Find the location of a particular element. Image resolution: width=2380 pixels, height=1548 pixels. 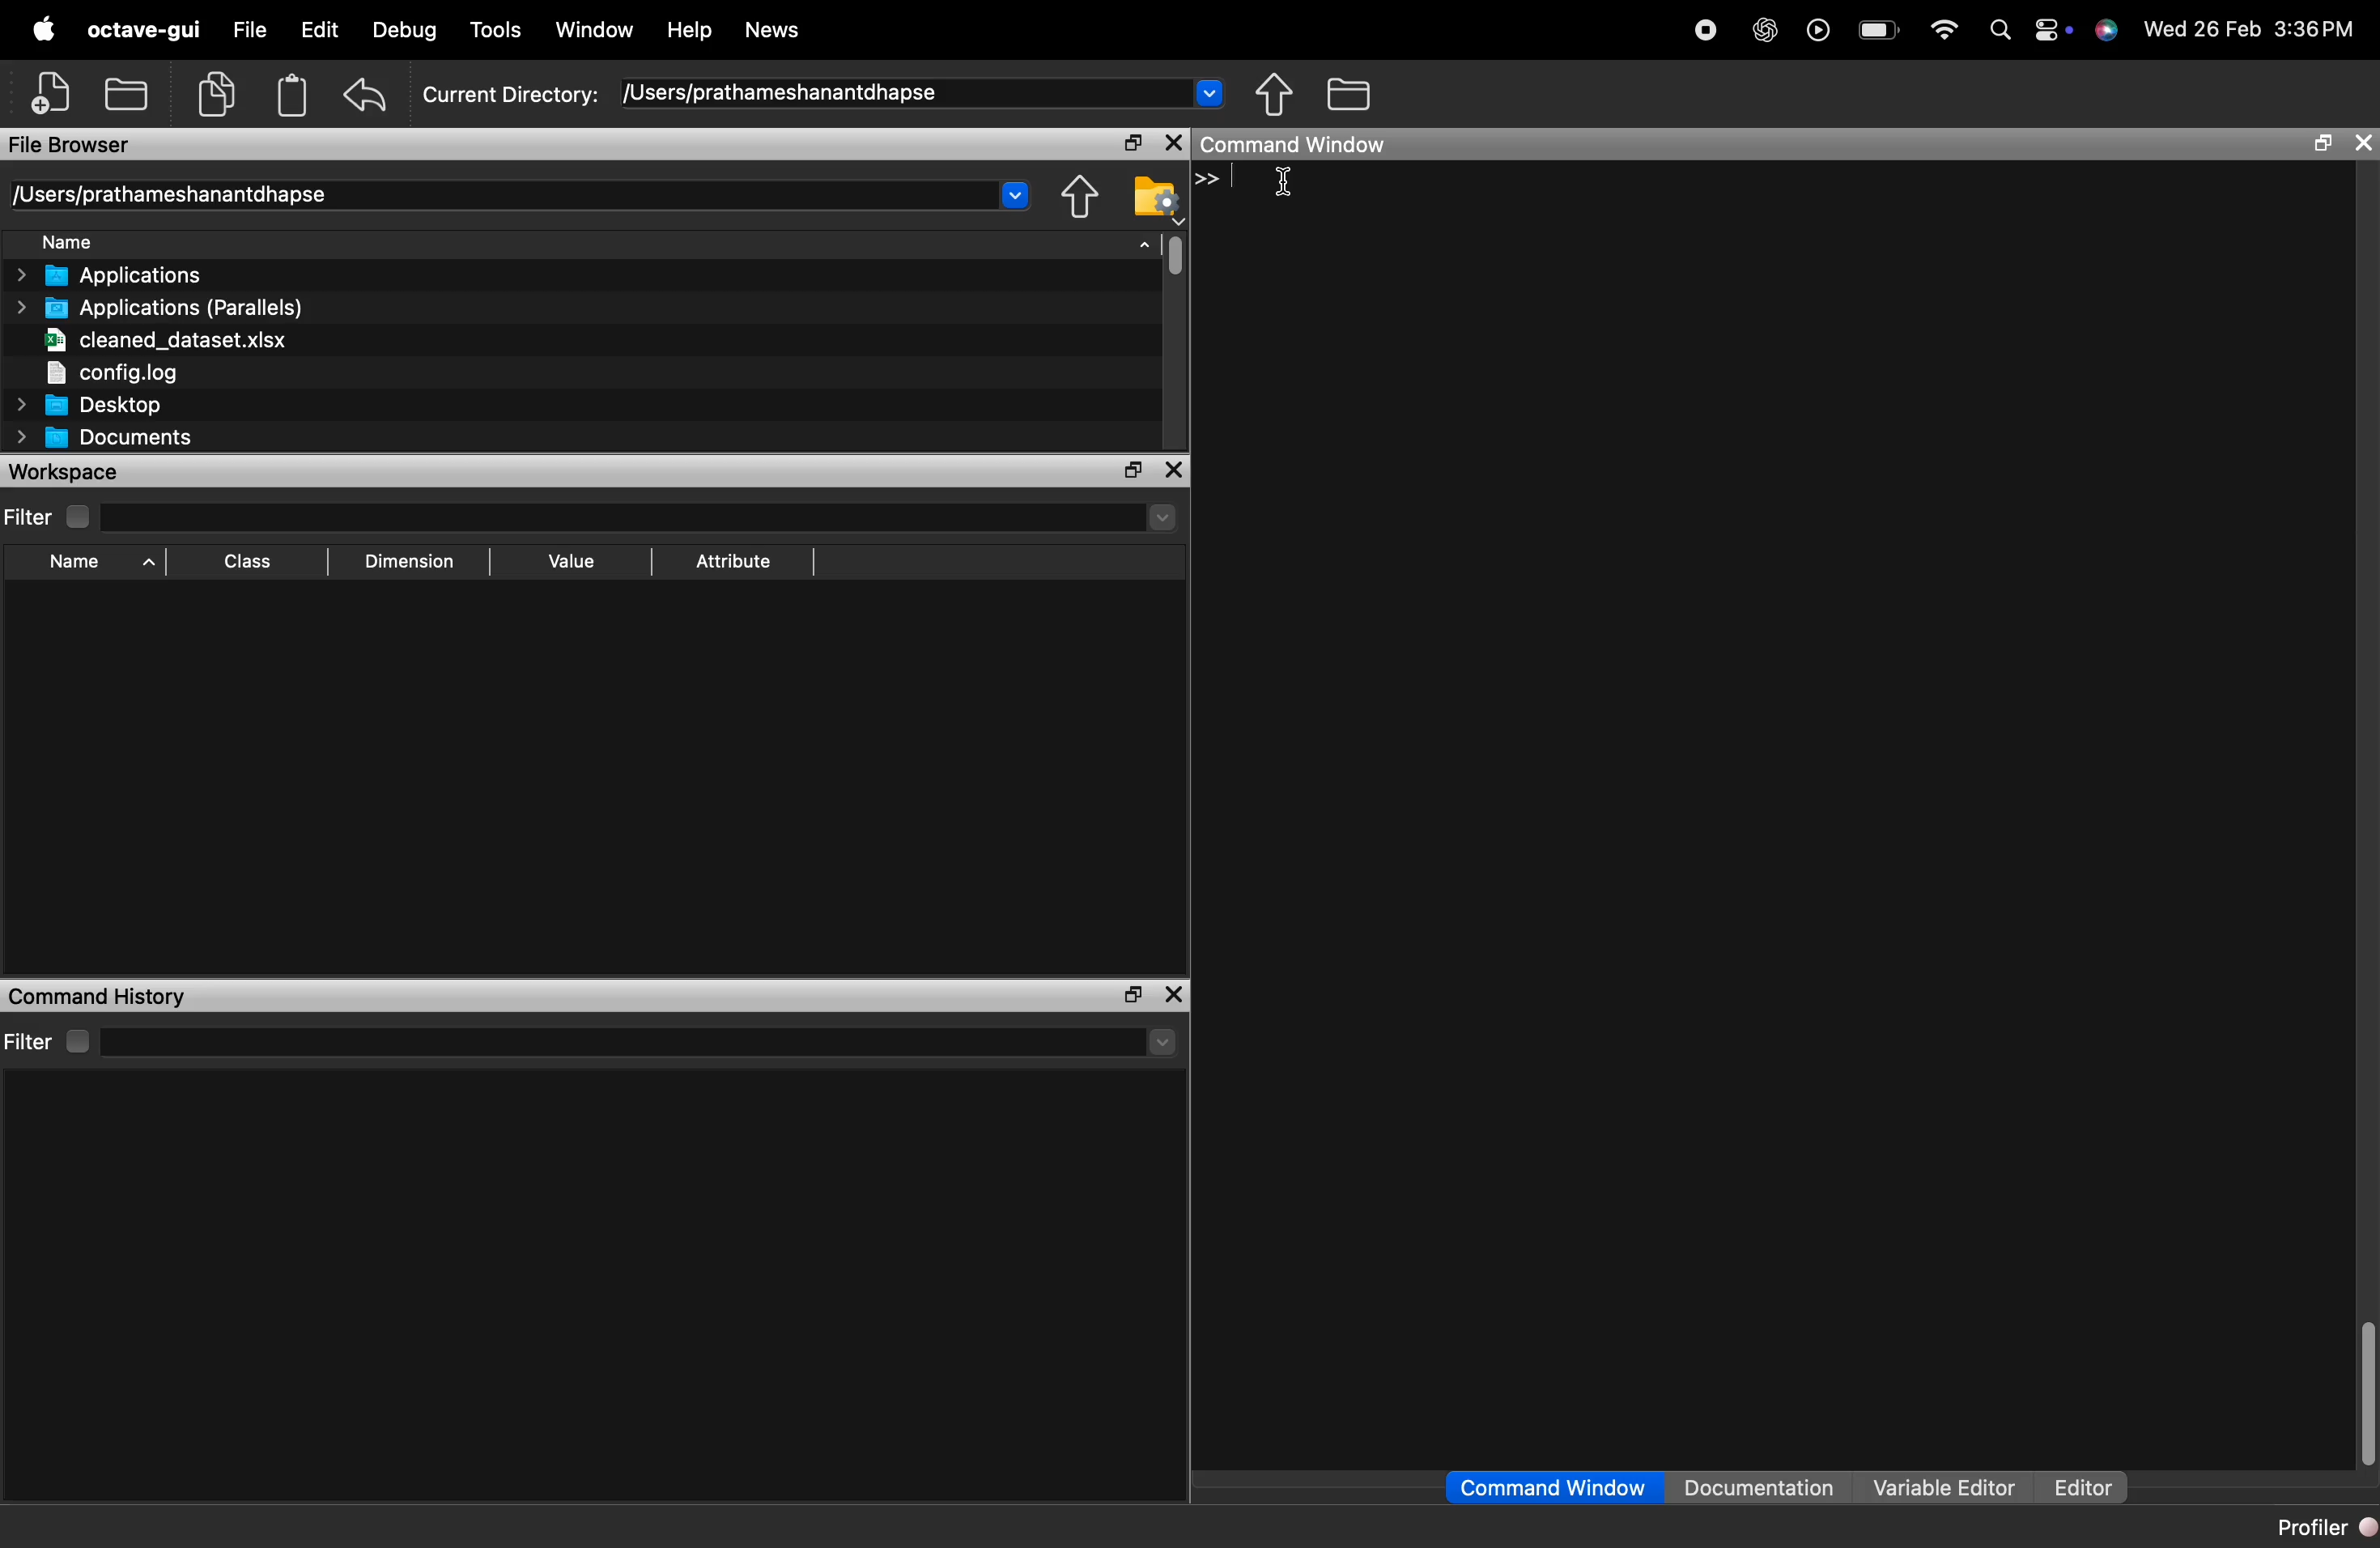

maximize is located at coordinates (2320, 143).